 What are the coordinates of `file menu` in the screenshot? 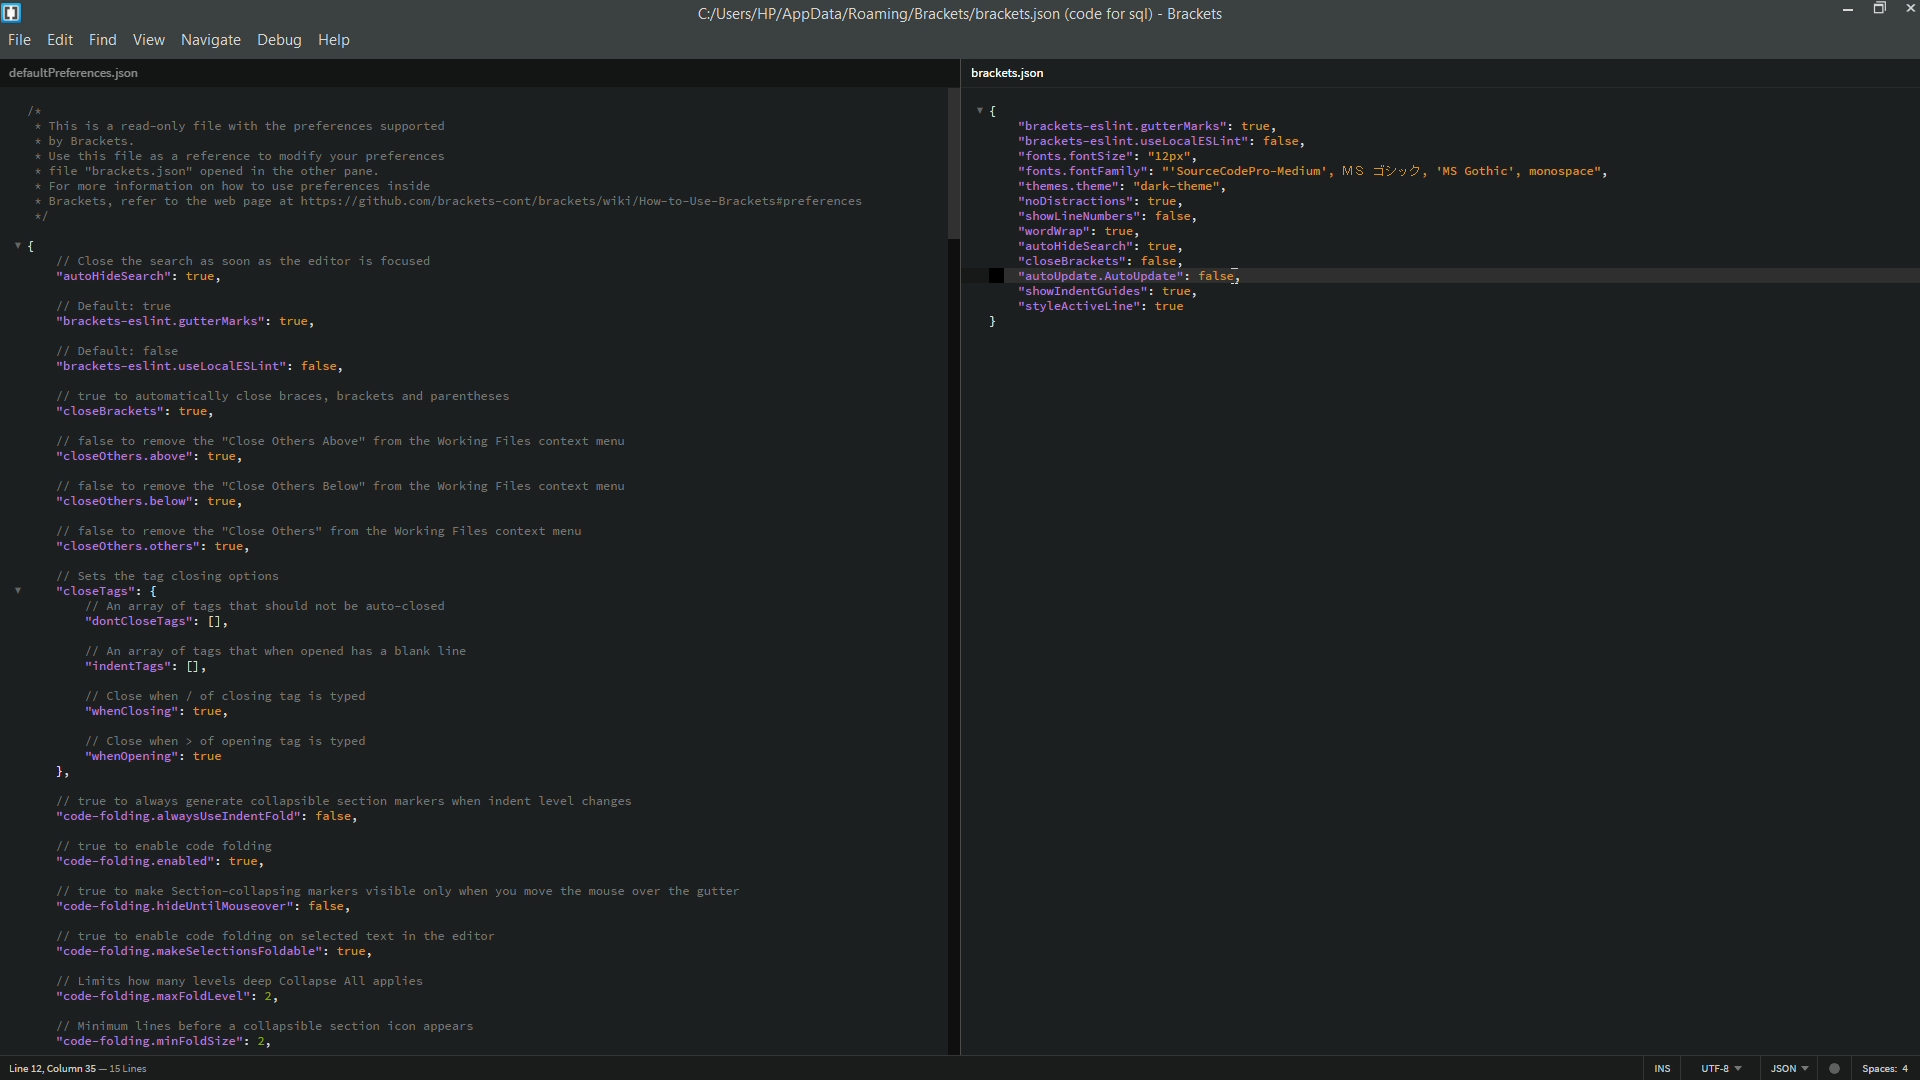 It's located at (20, 40).